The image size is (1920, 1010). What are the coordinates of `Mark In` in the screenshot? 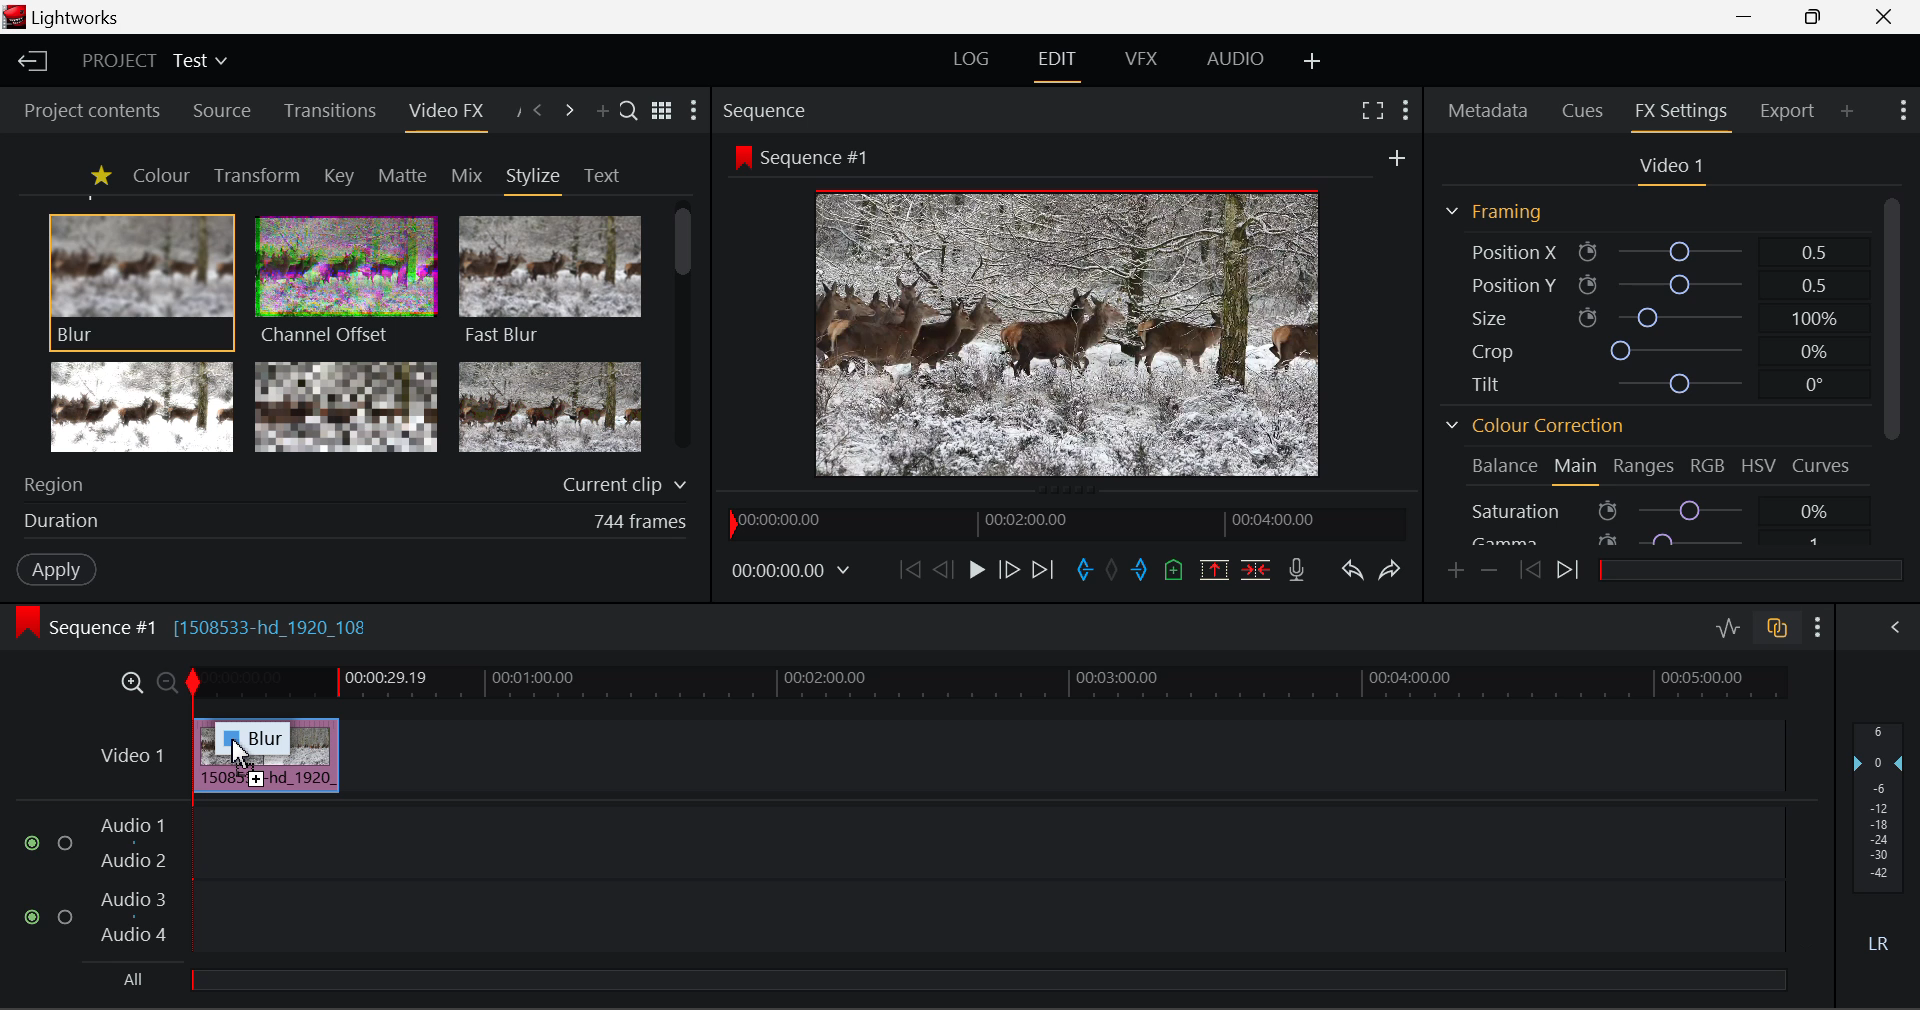 It's located at (1082, 567).